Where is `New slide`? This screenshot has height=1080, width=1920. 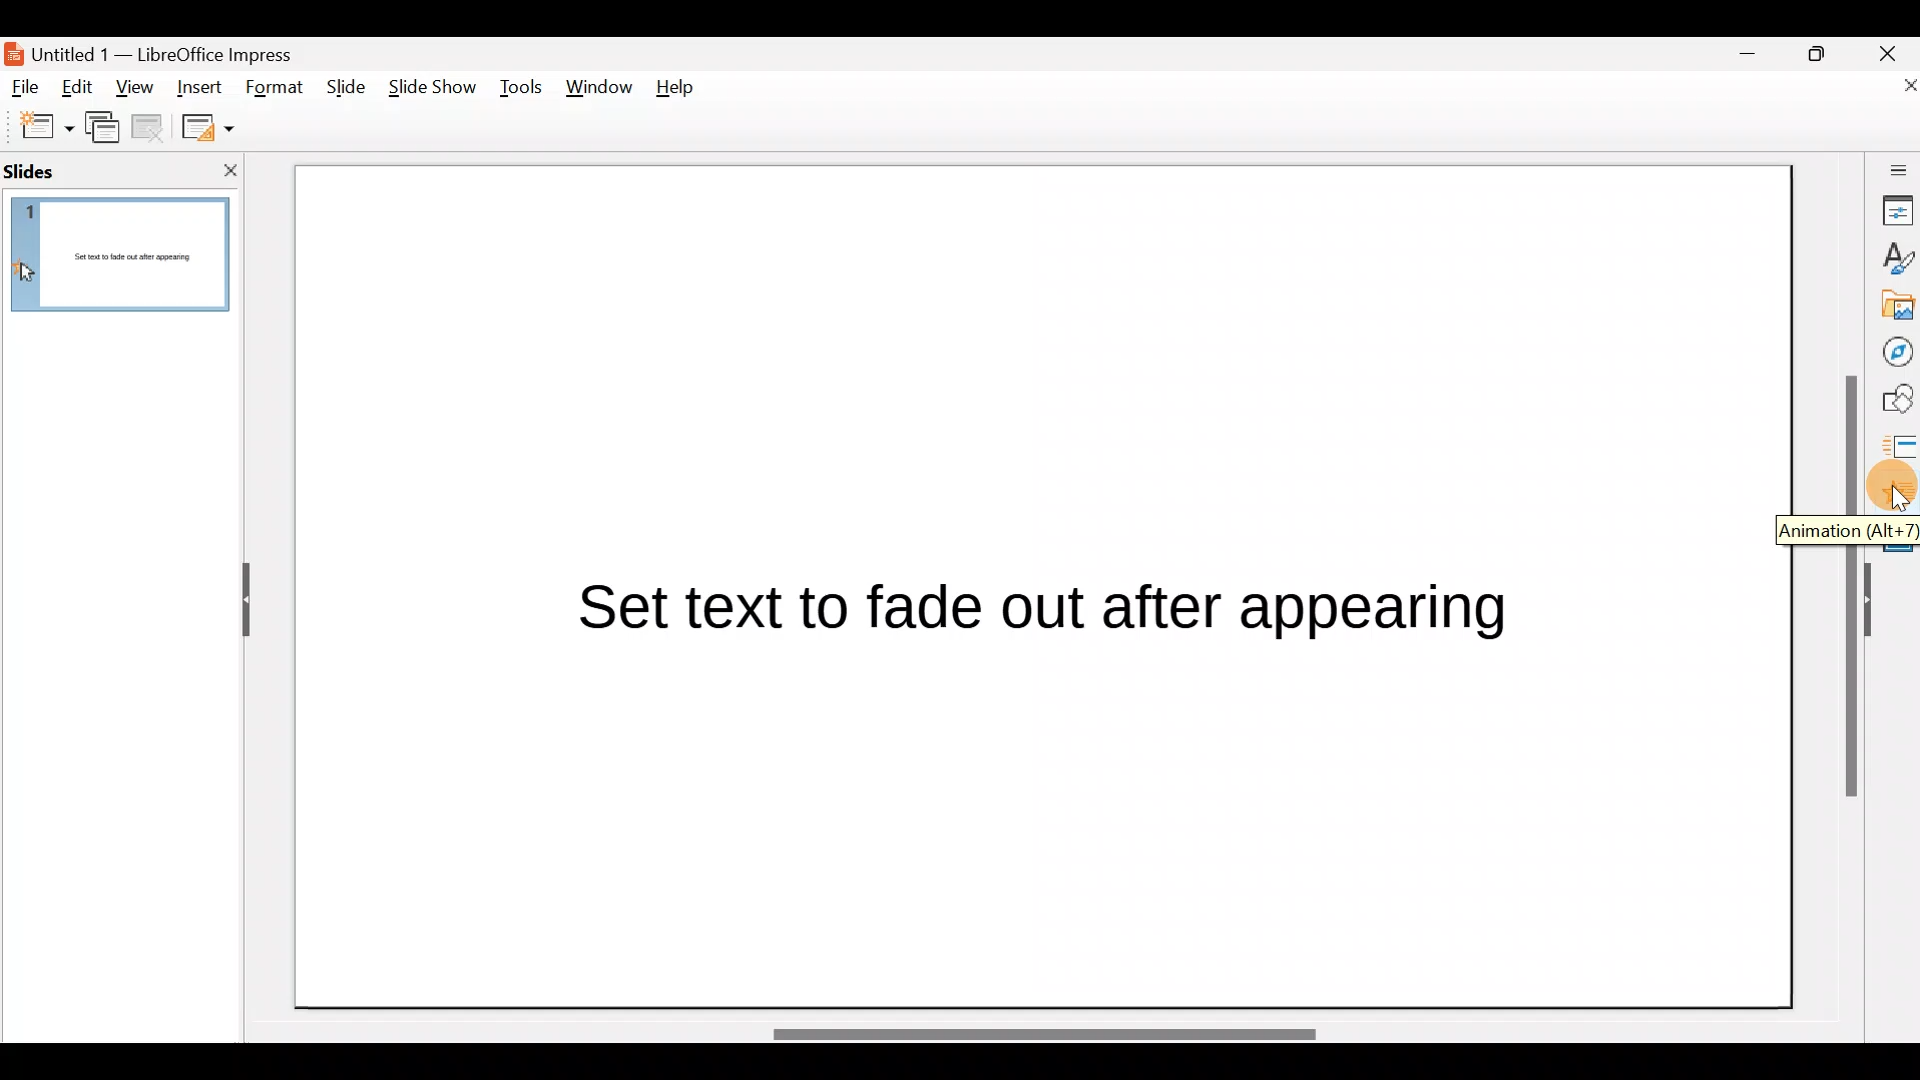
New slide is located at coordinates (37, 127).